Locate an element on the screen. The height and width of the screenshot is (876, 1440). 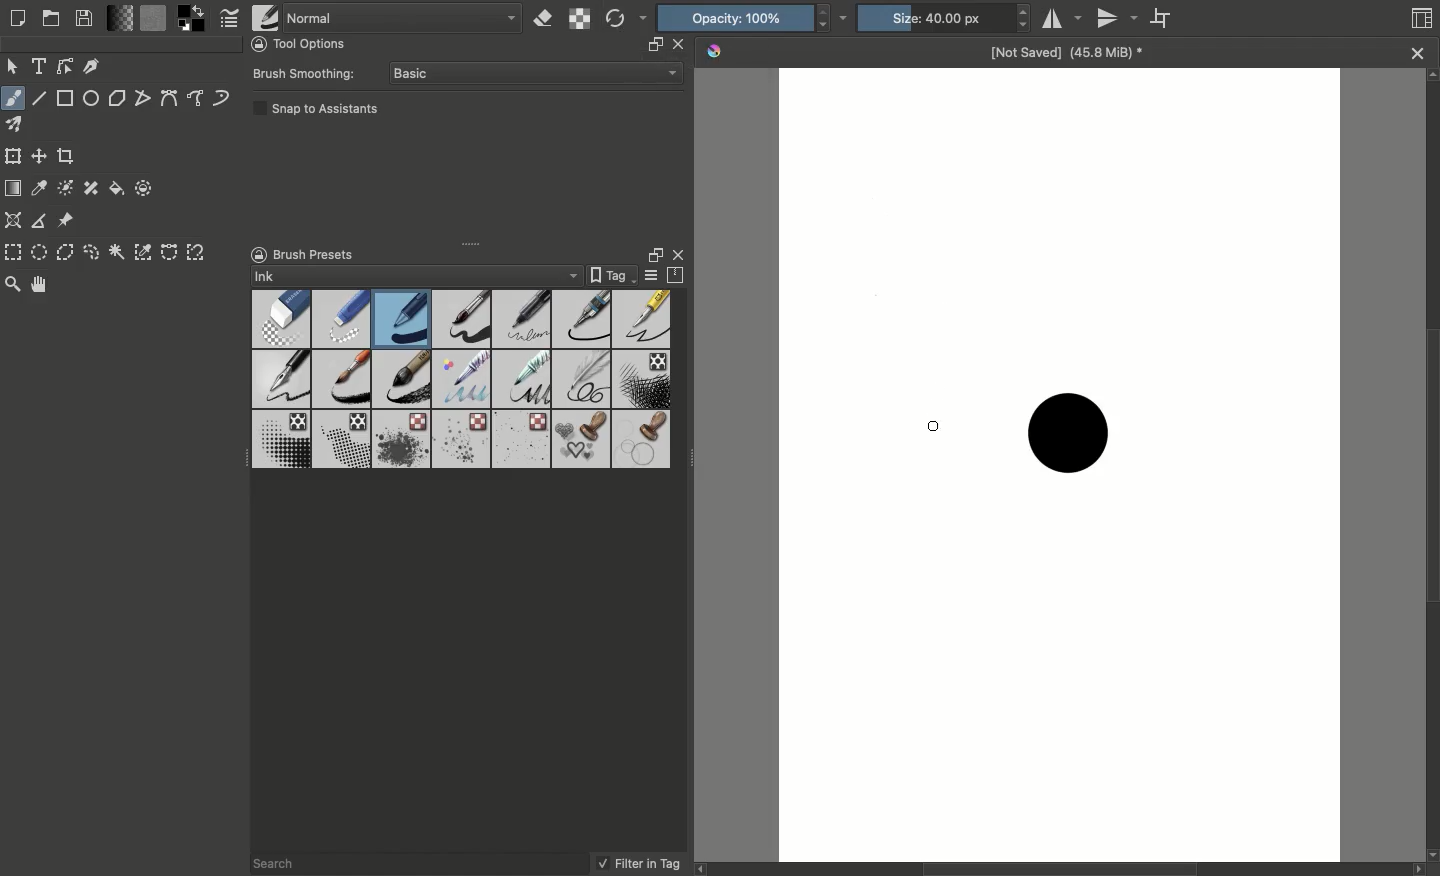
Brush stroke is located at coordinates (1069, 430).